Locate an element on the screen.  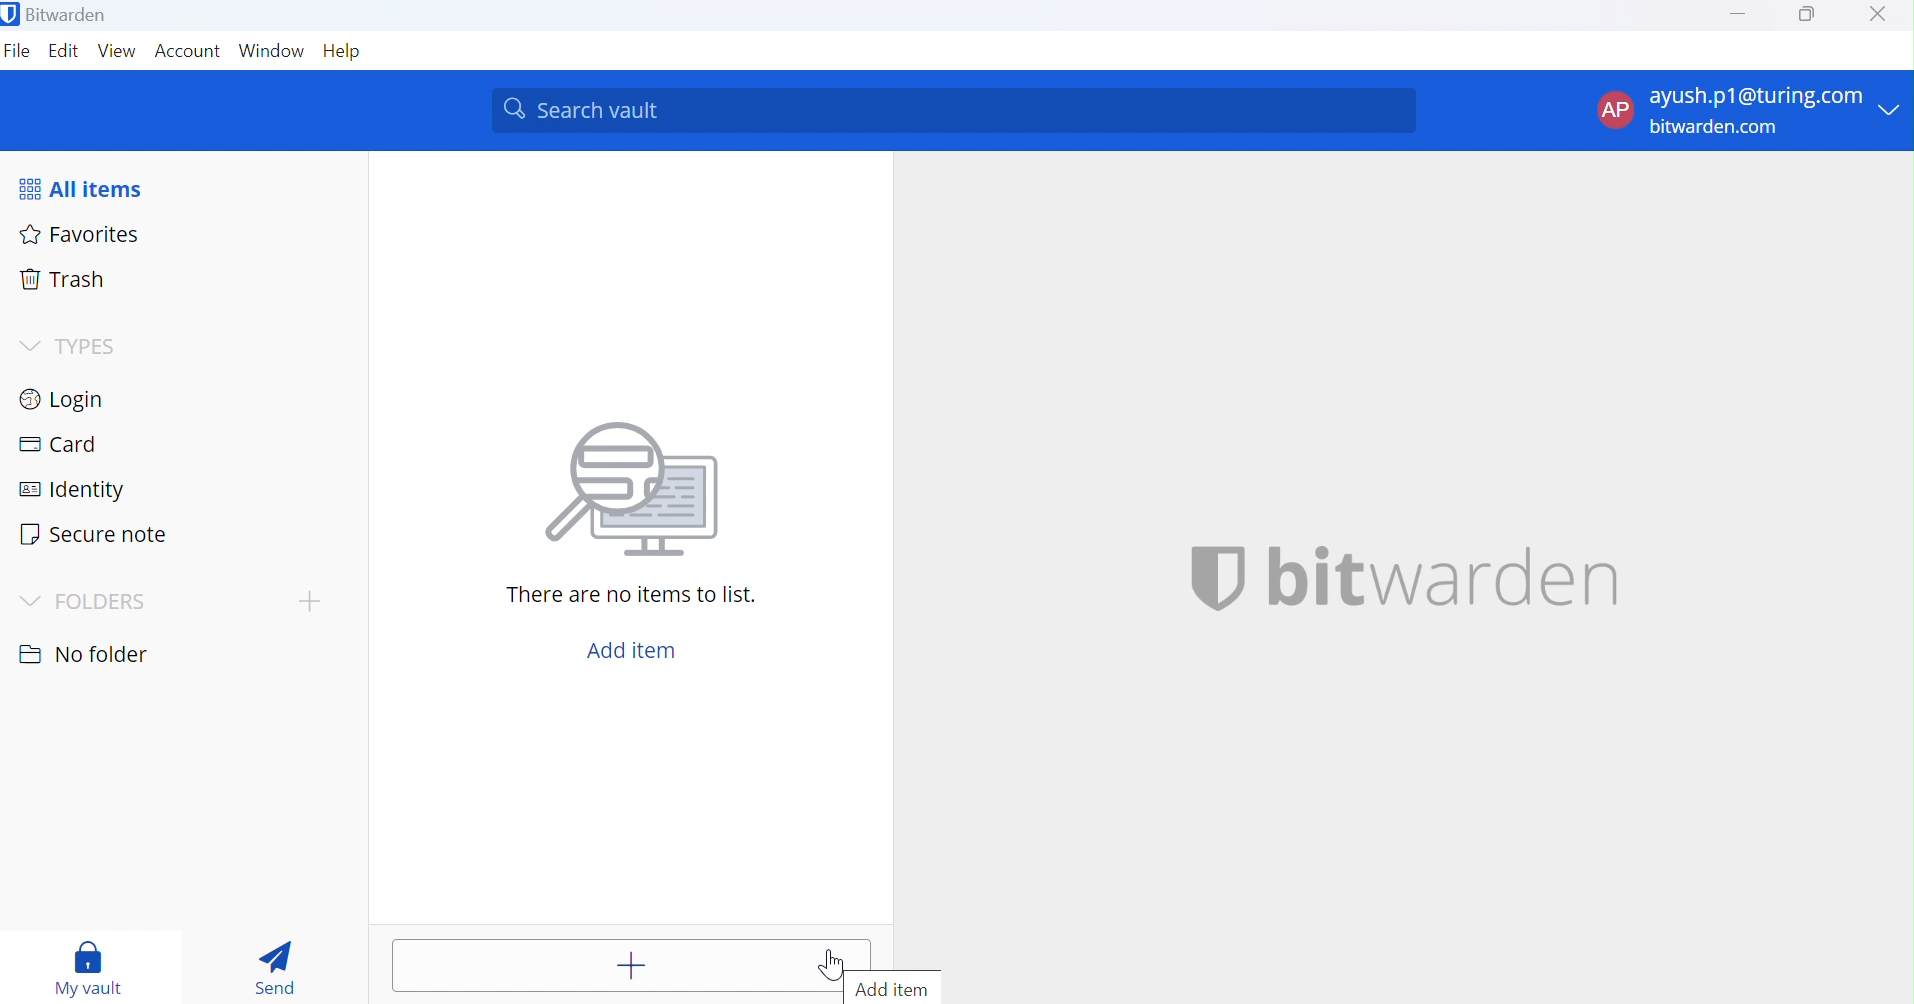
My vault is located at coordinates (89, 962).